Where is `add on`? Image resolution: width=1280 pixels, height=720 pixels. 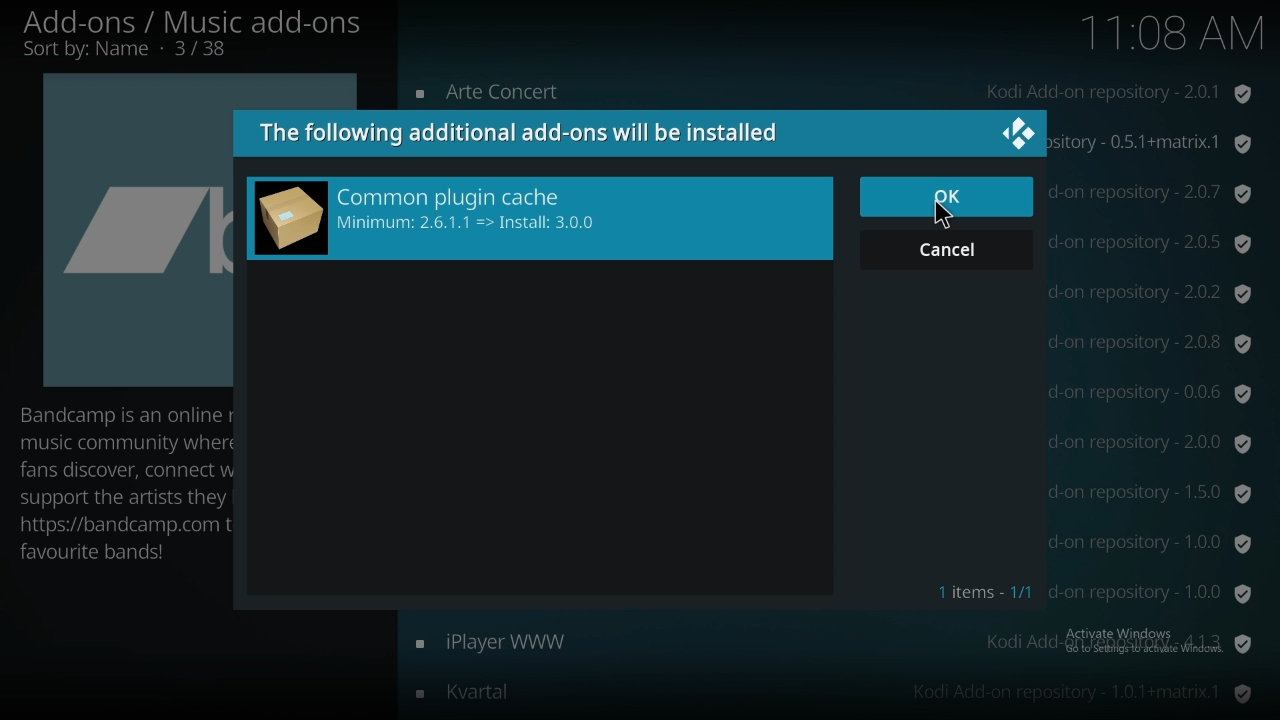
add on is located at coordinates (833, 94).